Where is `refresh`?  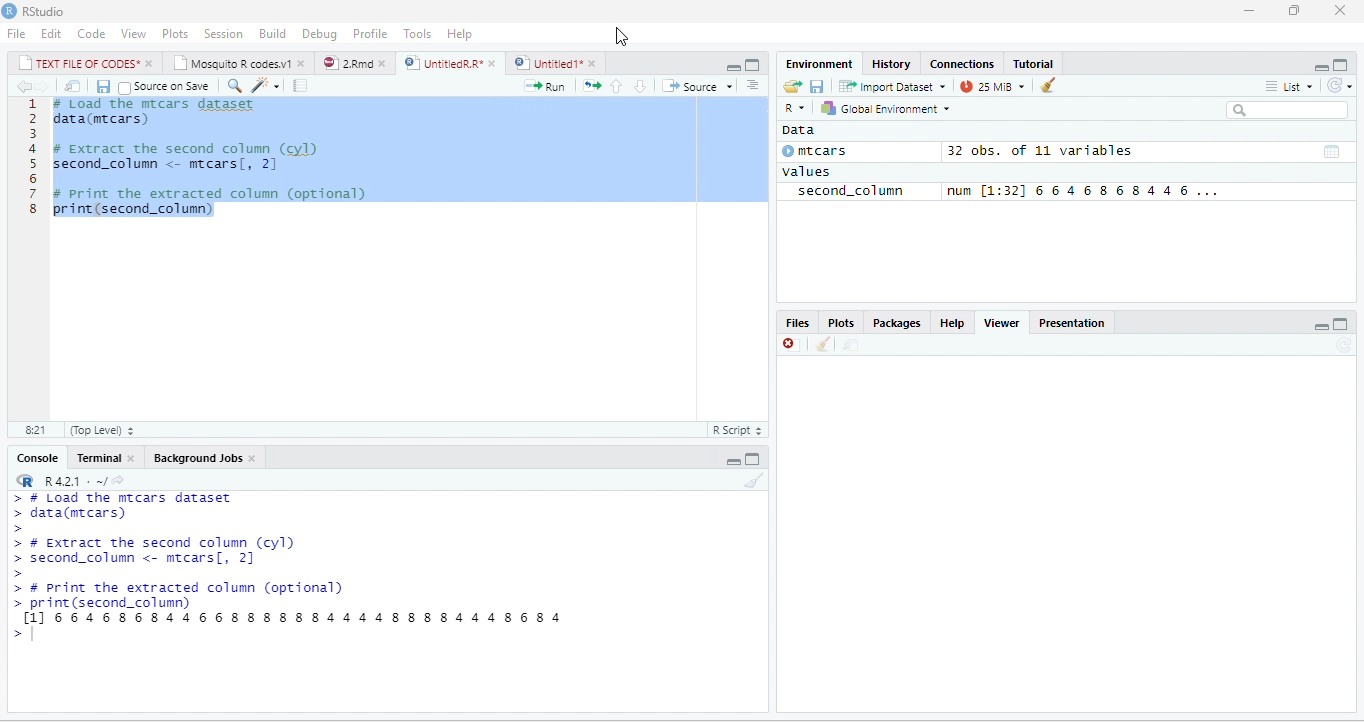
refresh is located at coordinates (1343, 86).